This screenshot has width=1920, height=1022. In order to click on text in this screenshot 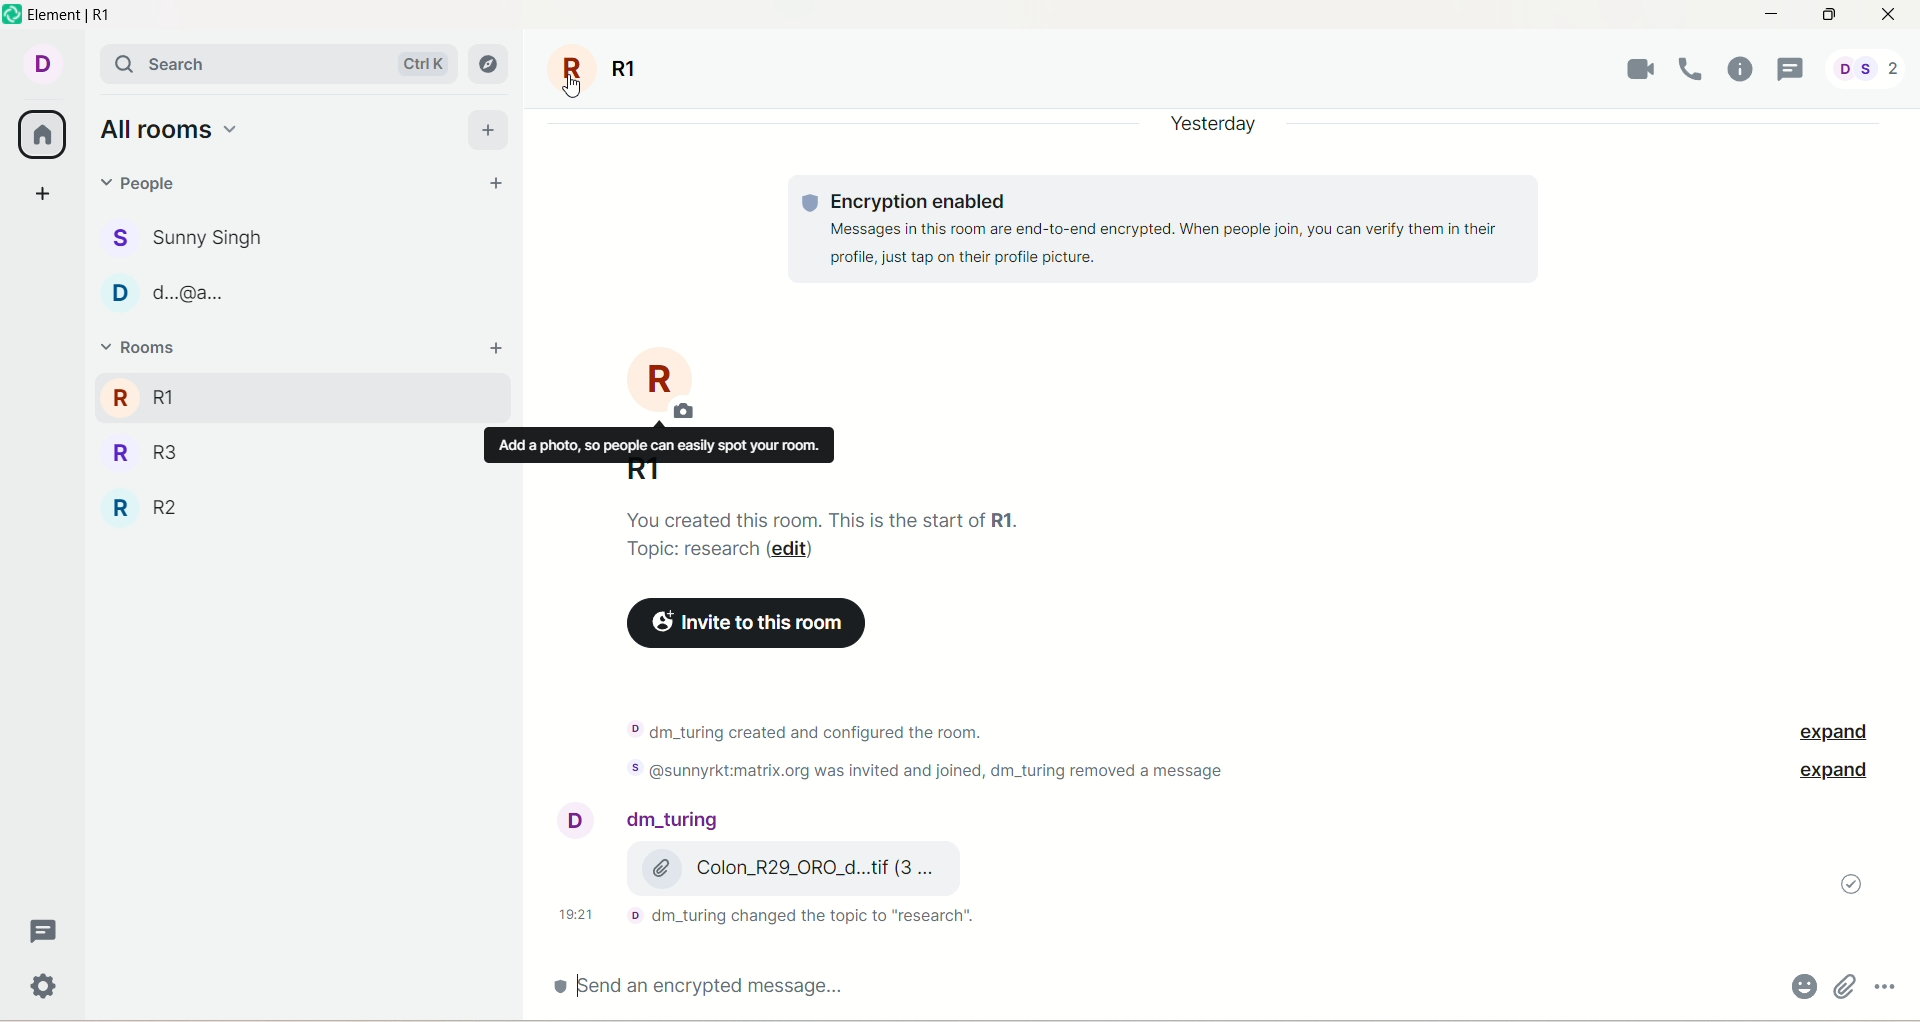, I will do `click(826, 537)`.